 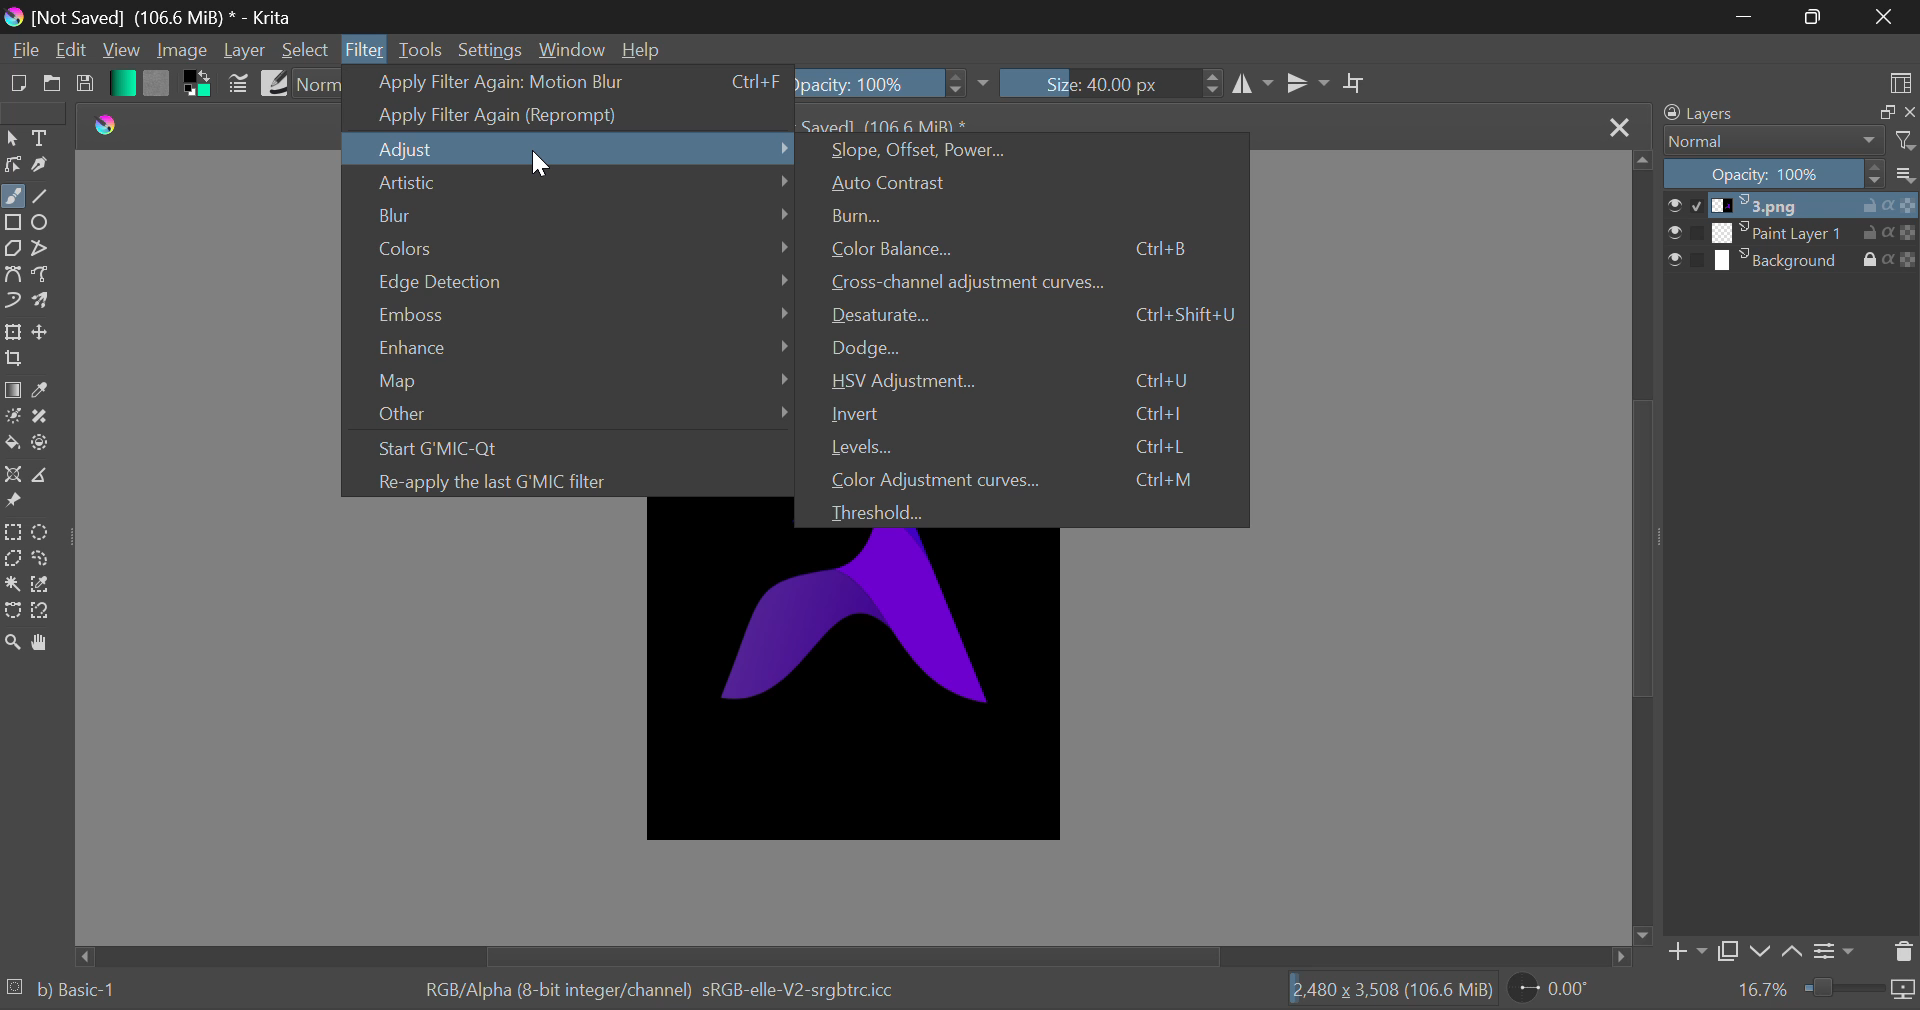 I want to click on Edit Shapes, so click(x=13, y=165).